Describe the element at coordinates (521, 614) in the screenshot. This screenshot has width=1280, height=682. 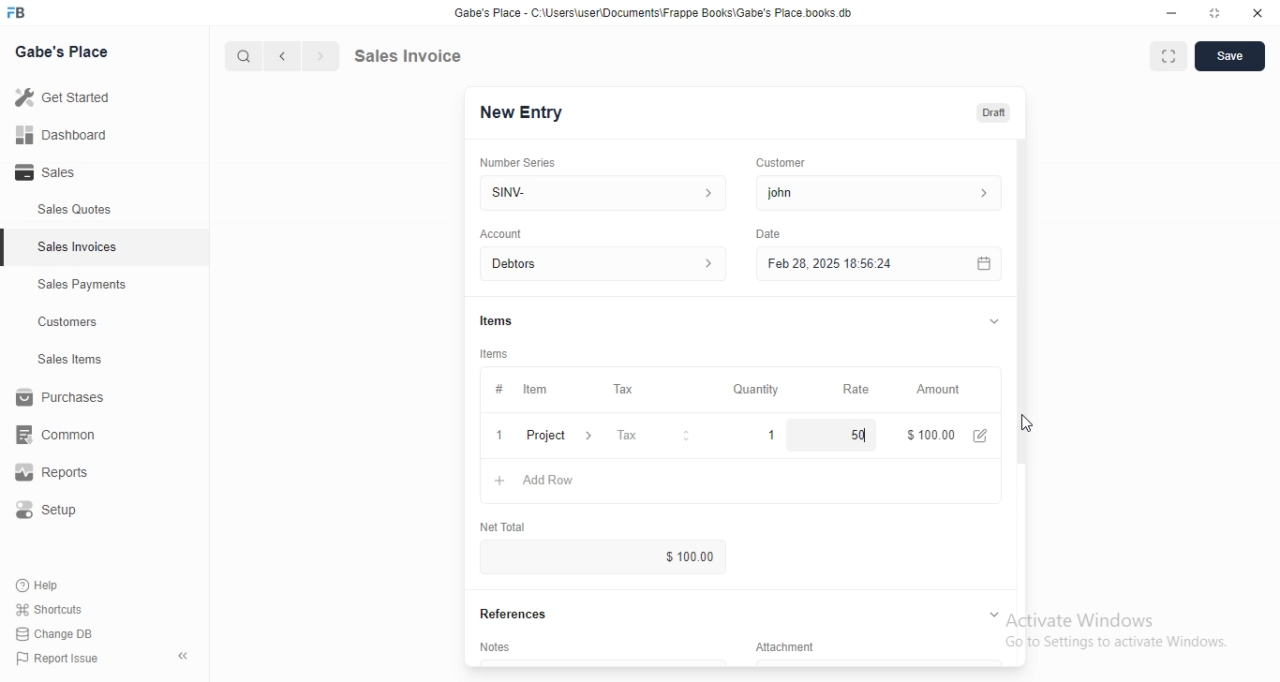
I see `References` at that location.